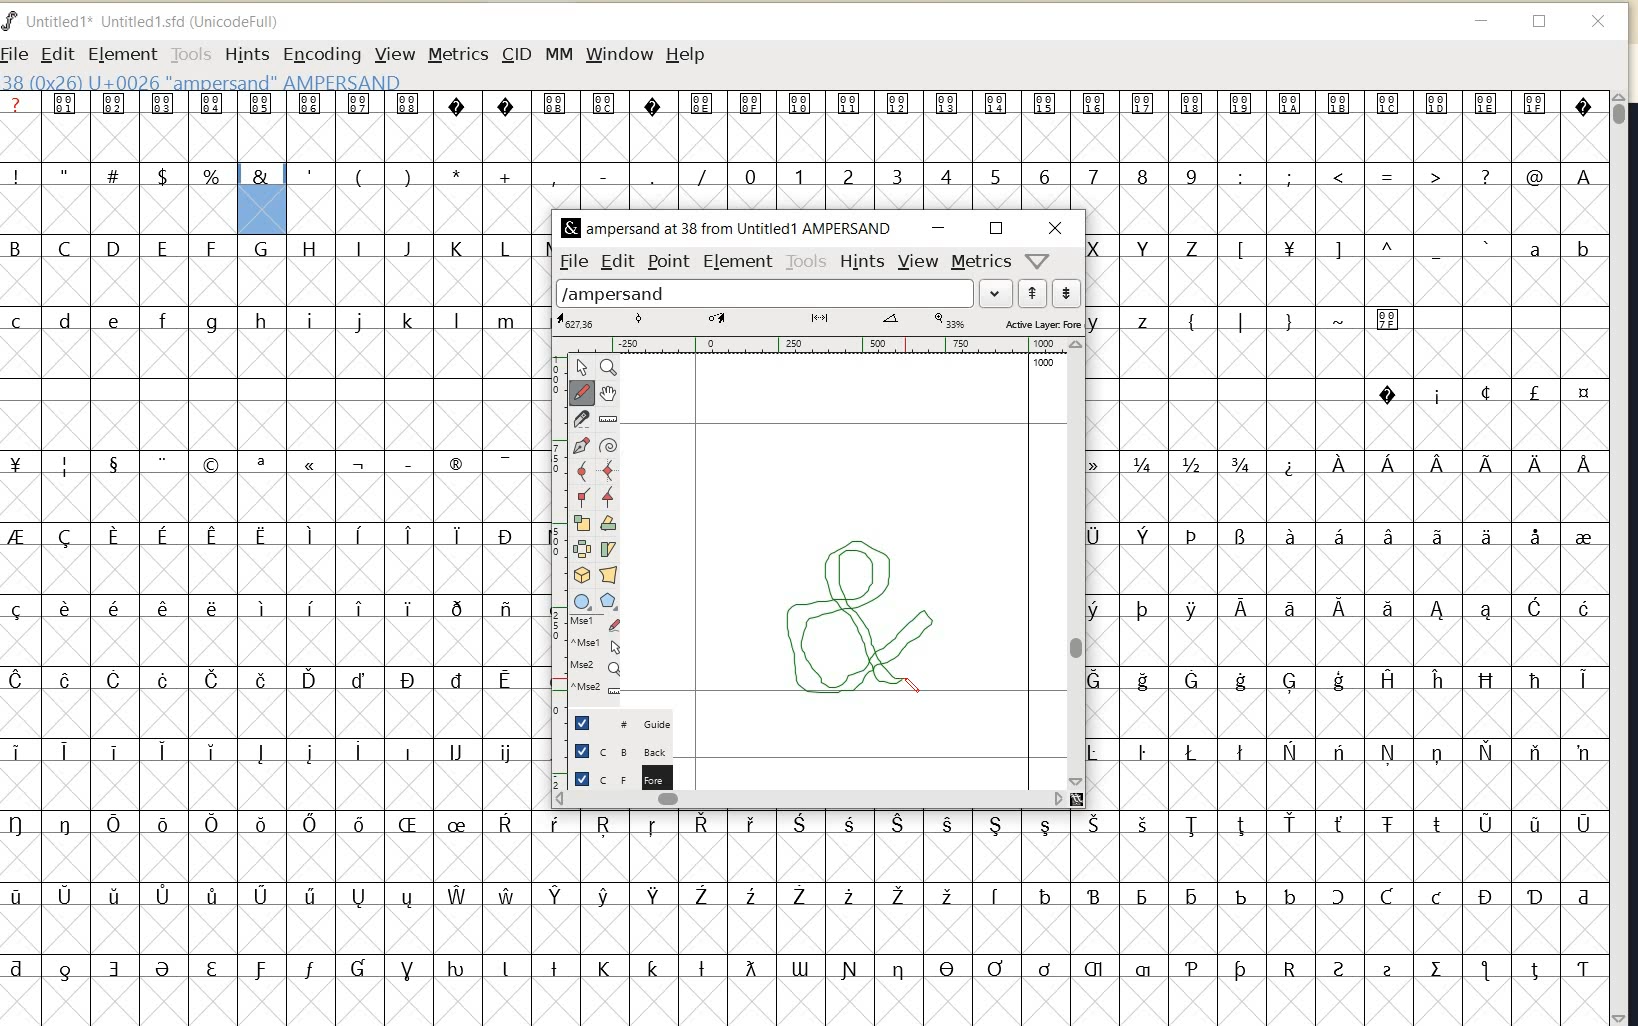 The image size is (1638, 1026). I want to click on magnify, so click(610, 368).